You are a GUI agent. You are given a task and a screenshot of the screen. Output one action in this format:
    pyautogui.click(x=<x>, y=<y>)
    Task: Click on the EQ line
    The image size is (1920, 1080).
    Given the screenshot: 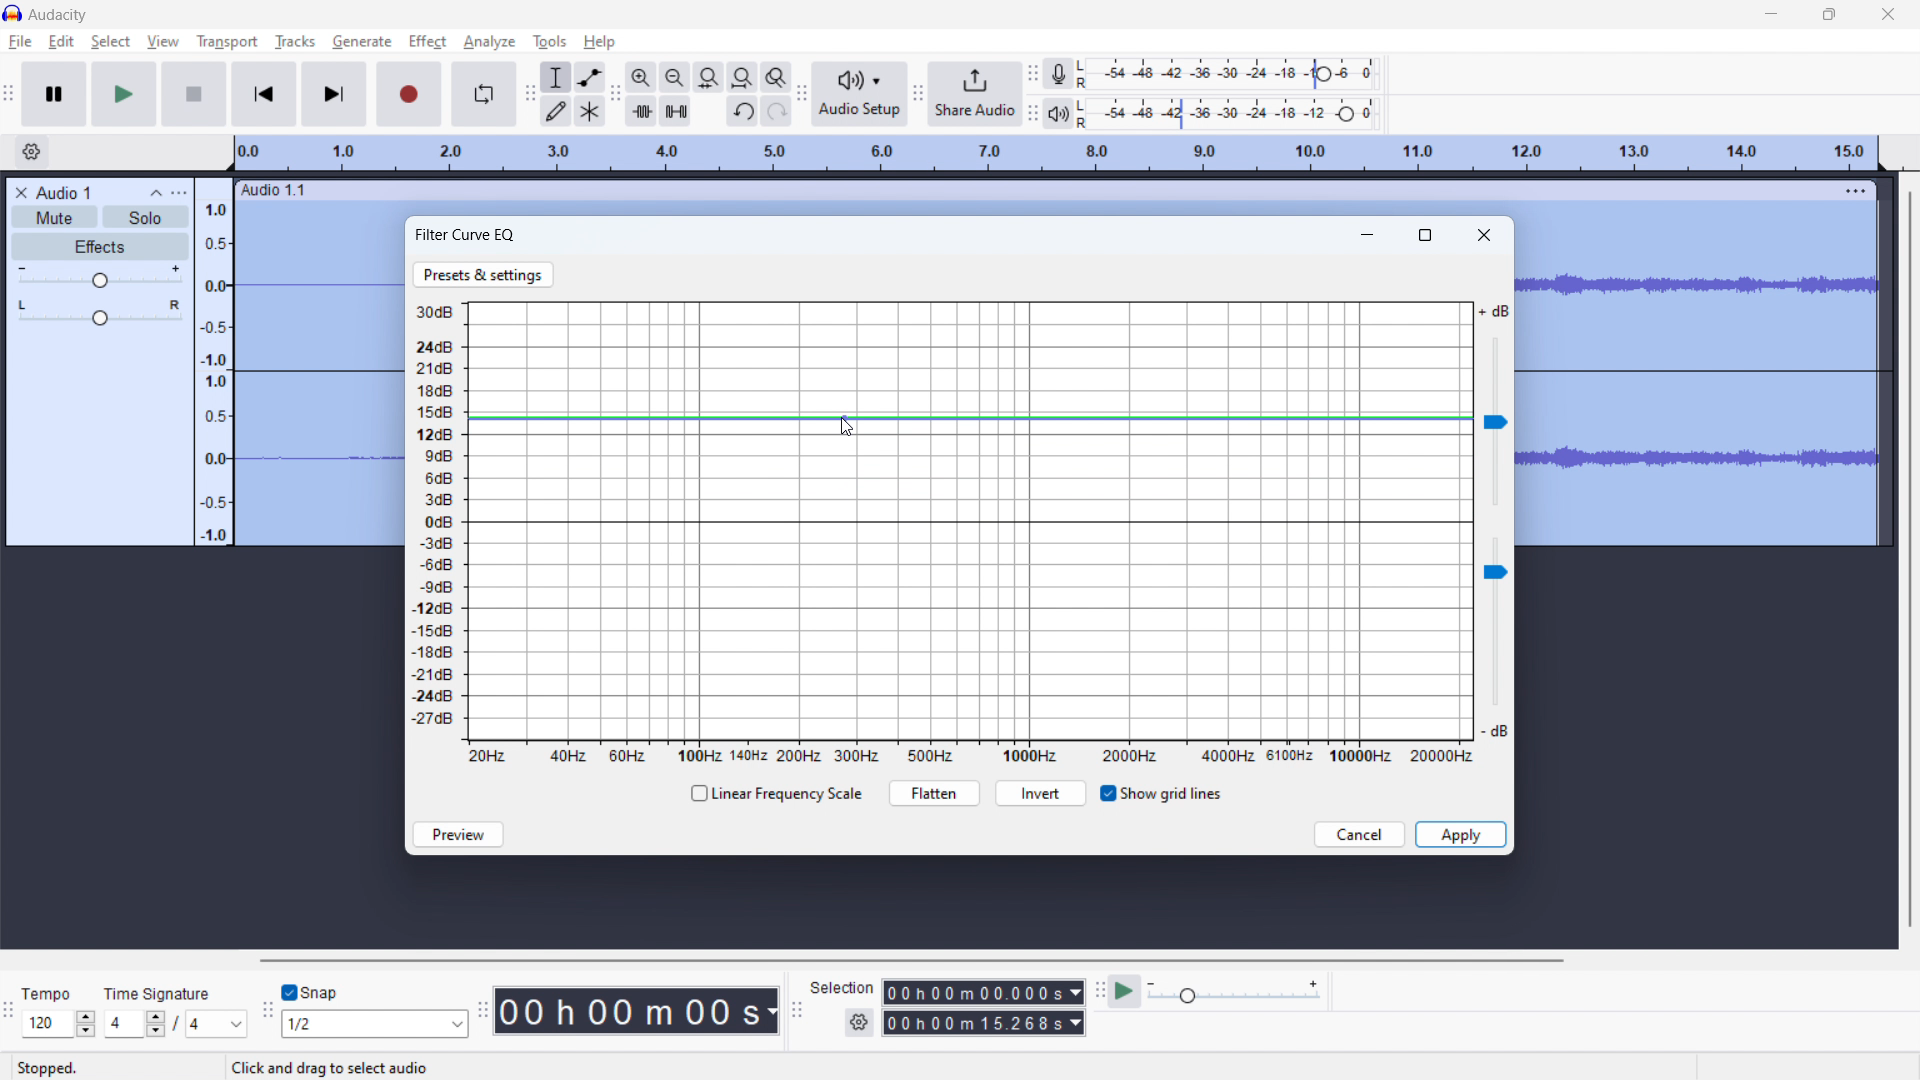 What is the action you would take?
    pyautogui.click(x=969, y=522)
    